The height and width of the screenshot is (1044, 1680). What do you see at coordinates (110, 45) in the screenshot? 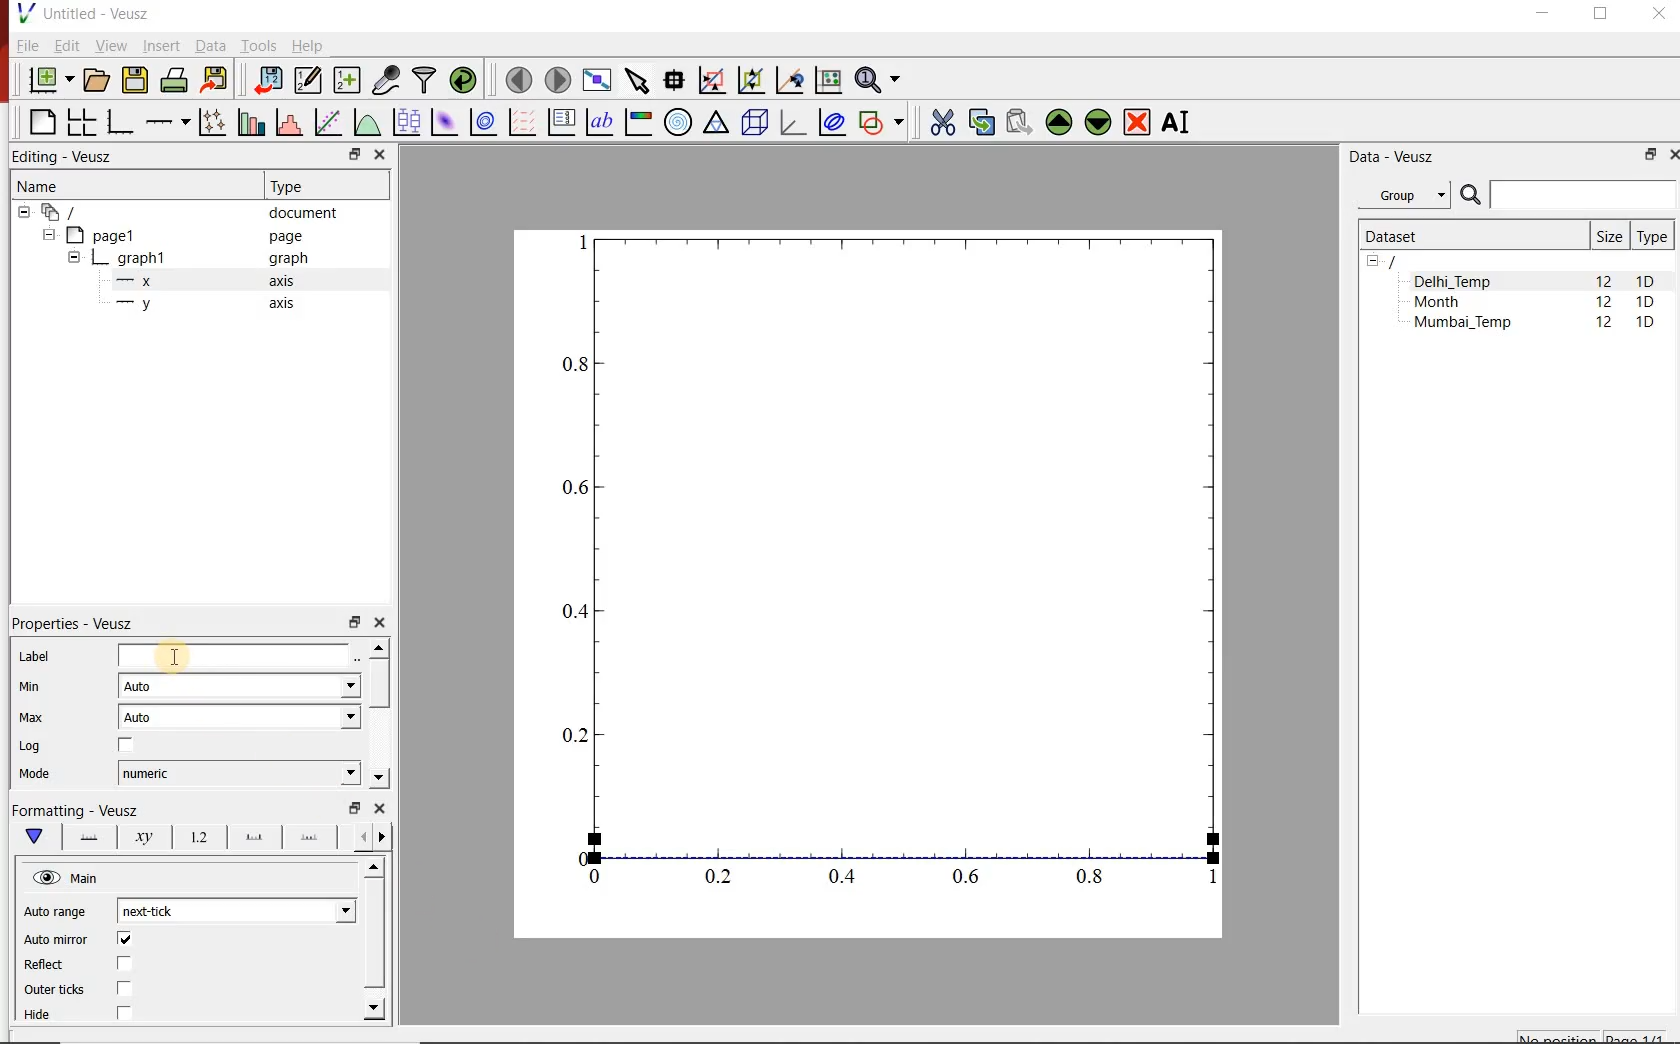
I see `View` at bounding box center [110, 45].